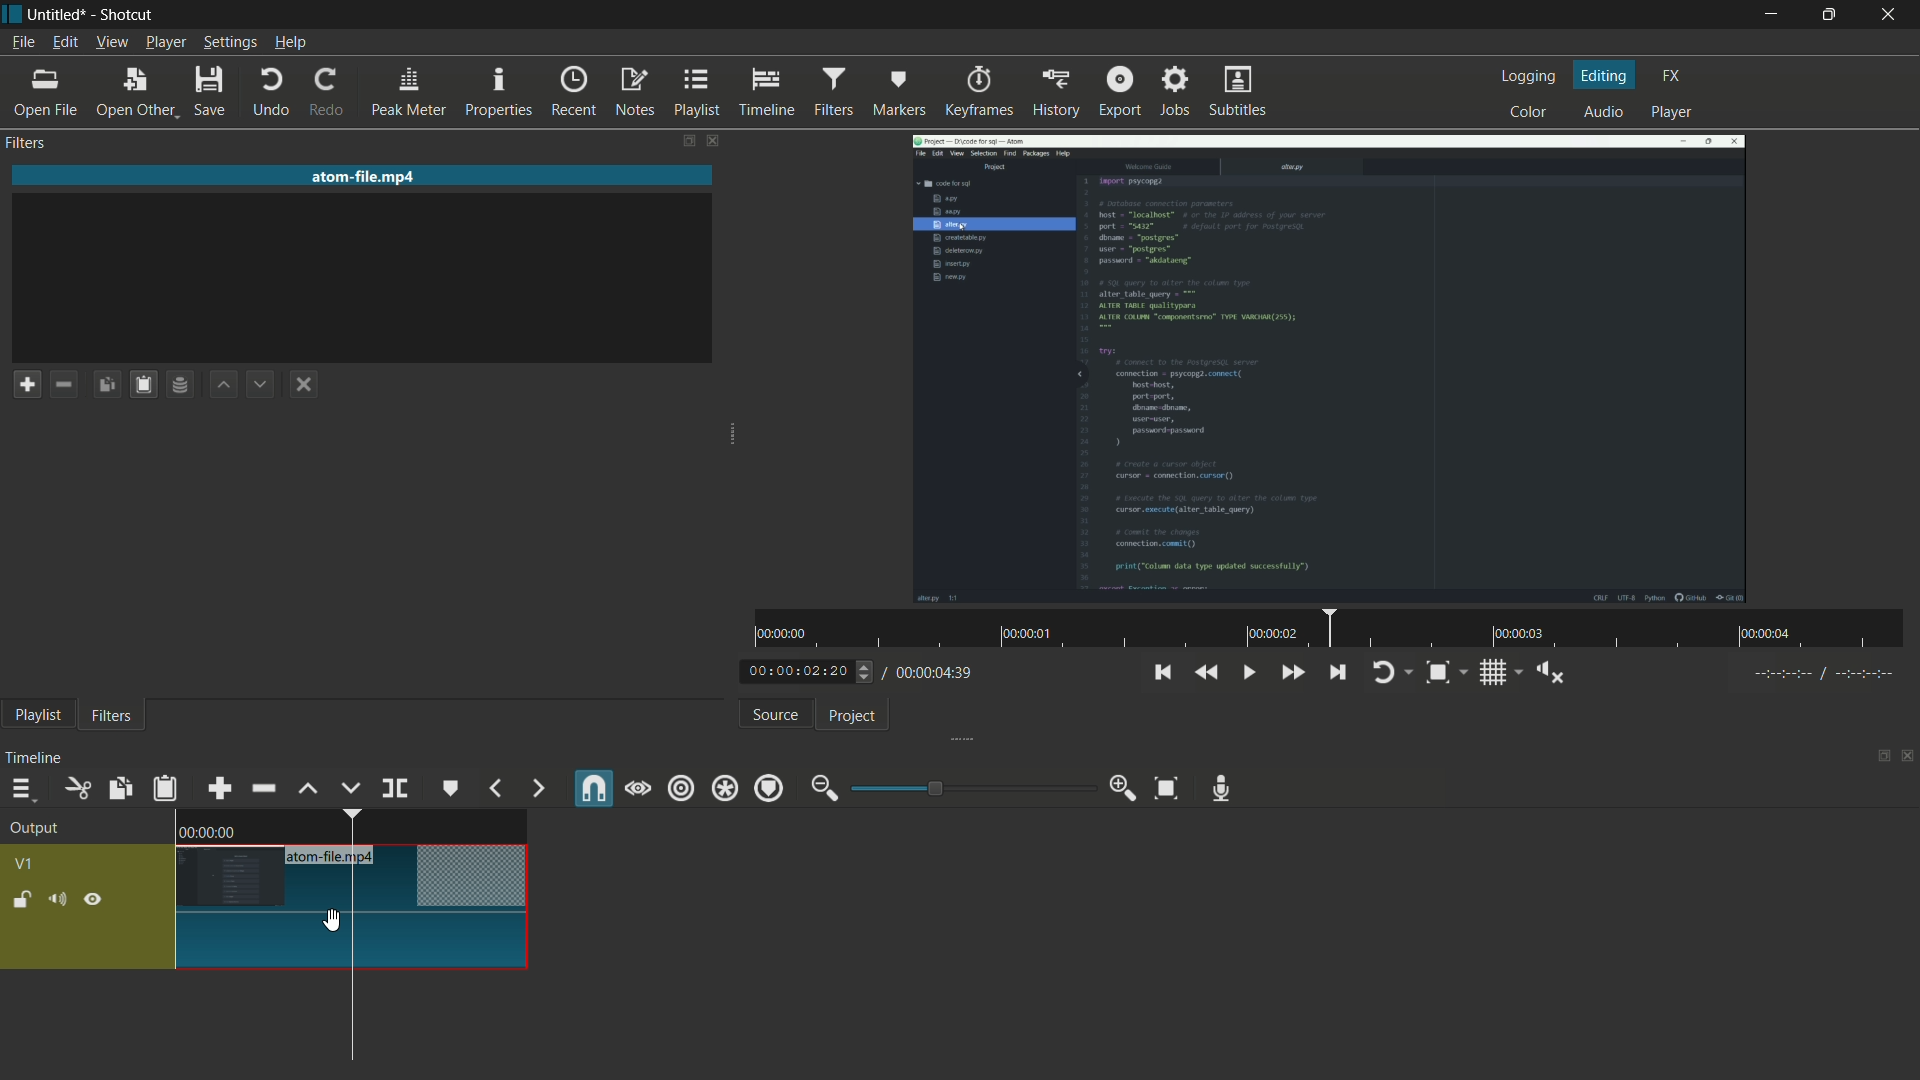  I want to click on markers, so click(901, 93).